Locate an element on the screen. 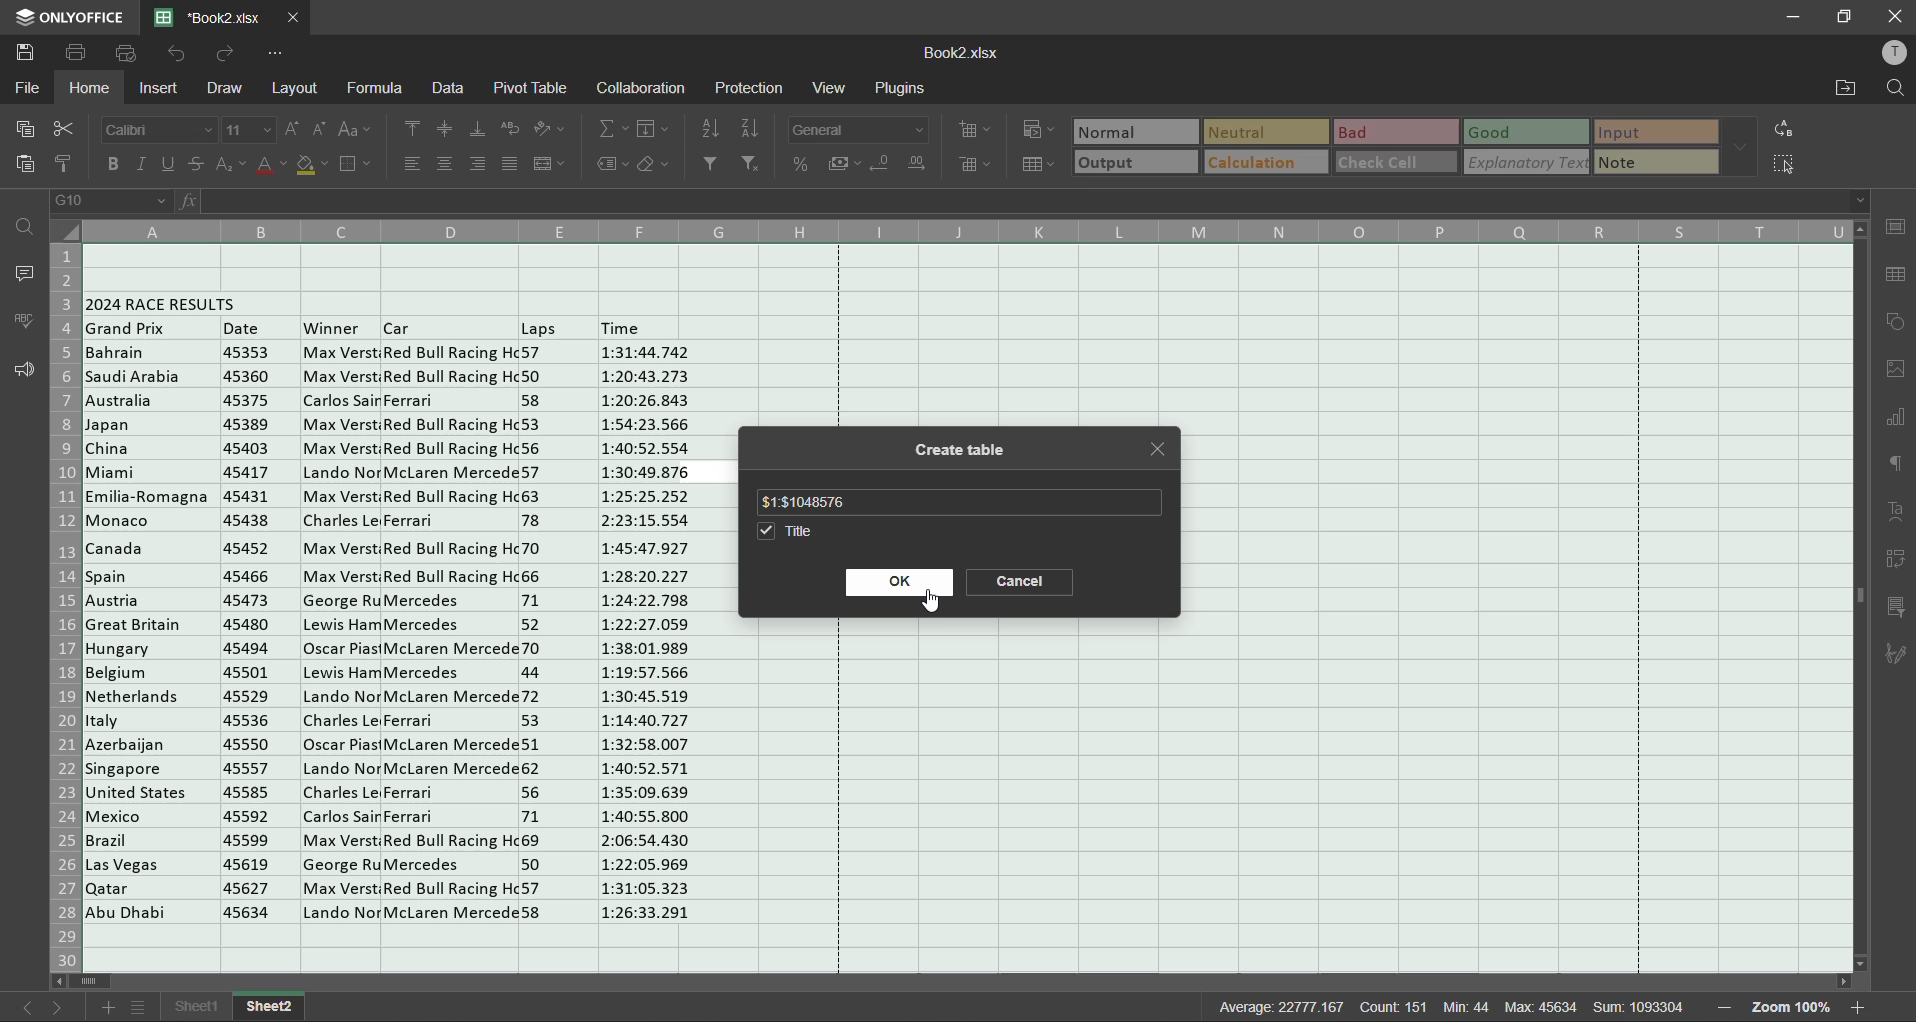   is located at coordinates (404, 328).